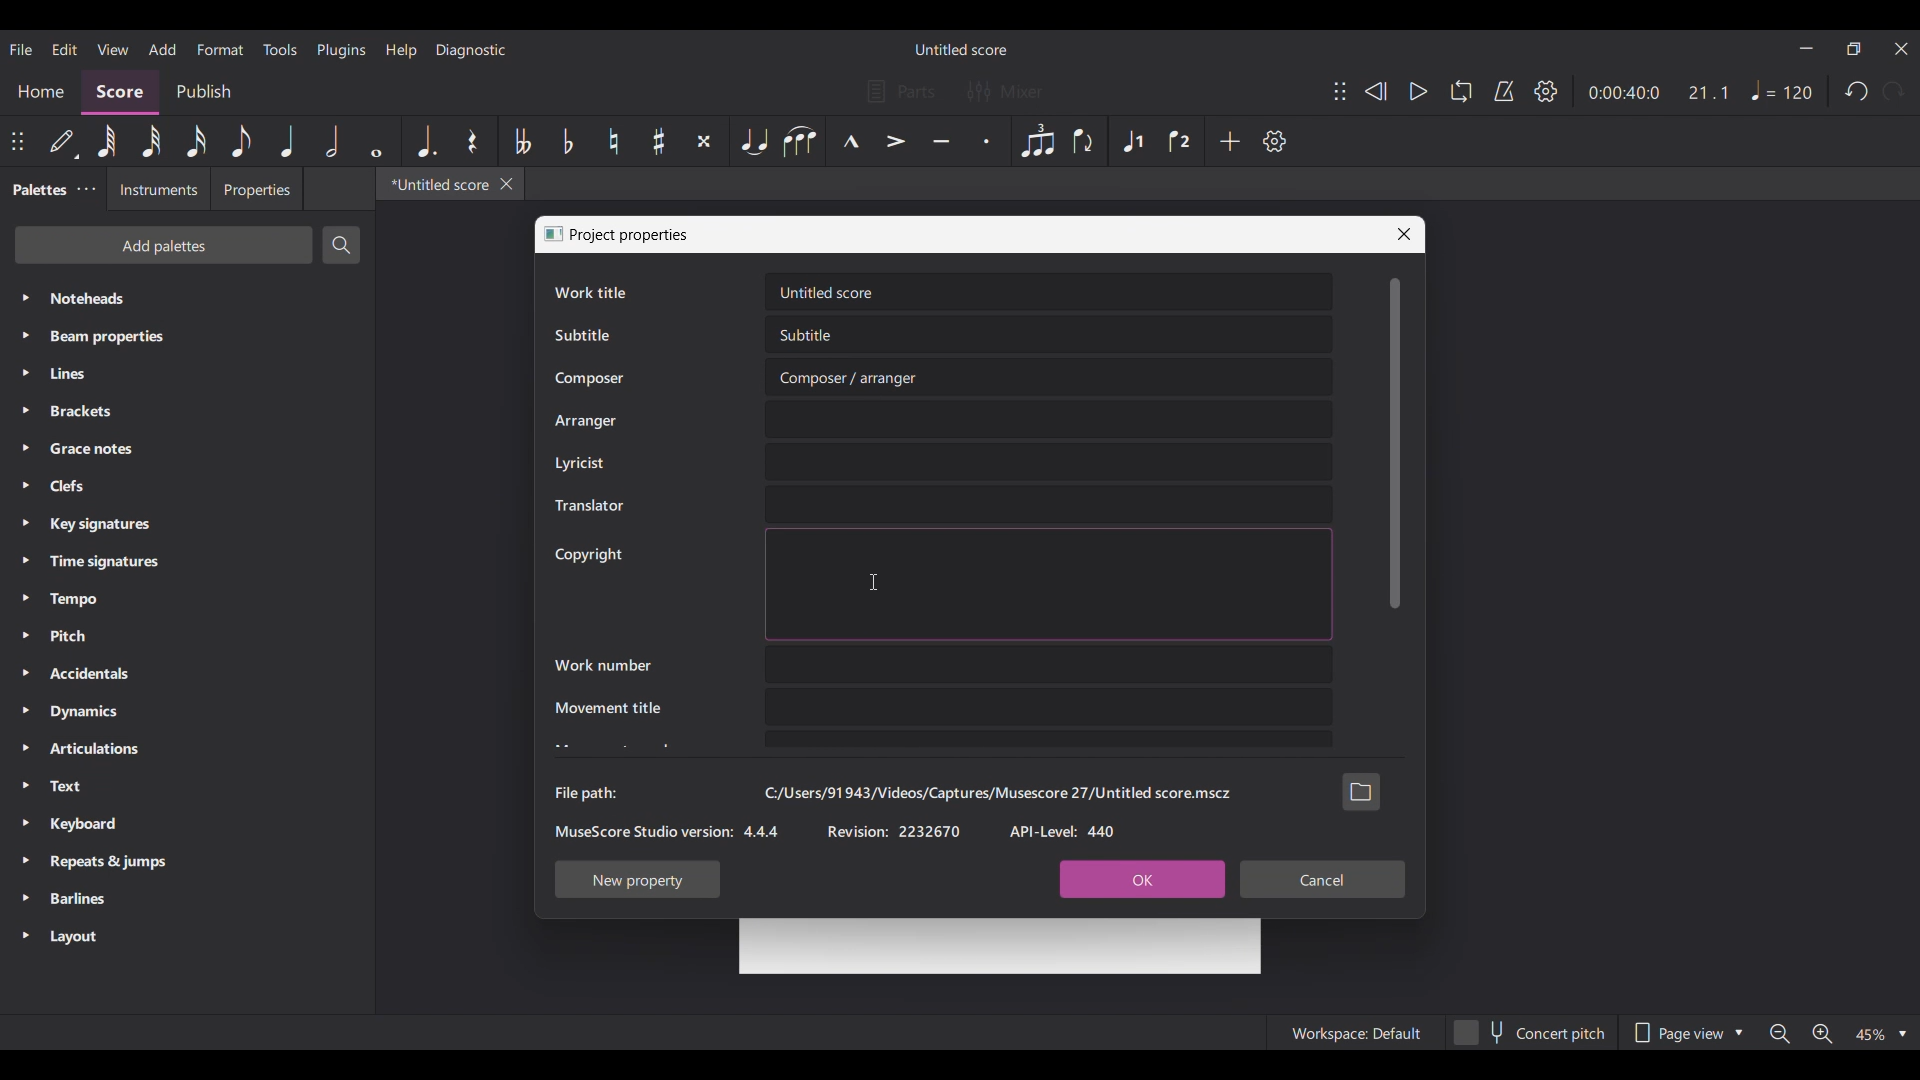  I want to click on Composer, so click(589, 379).